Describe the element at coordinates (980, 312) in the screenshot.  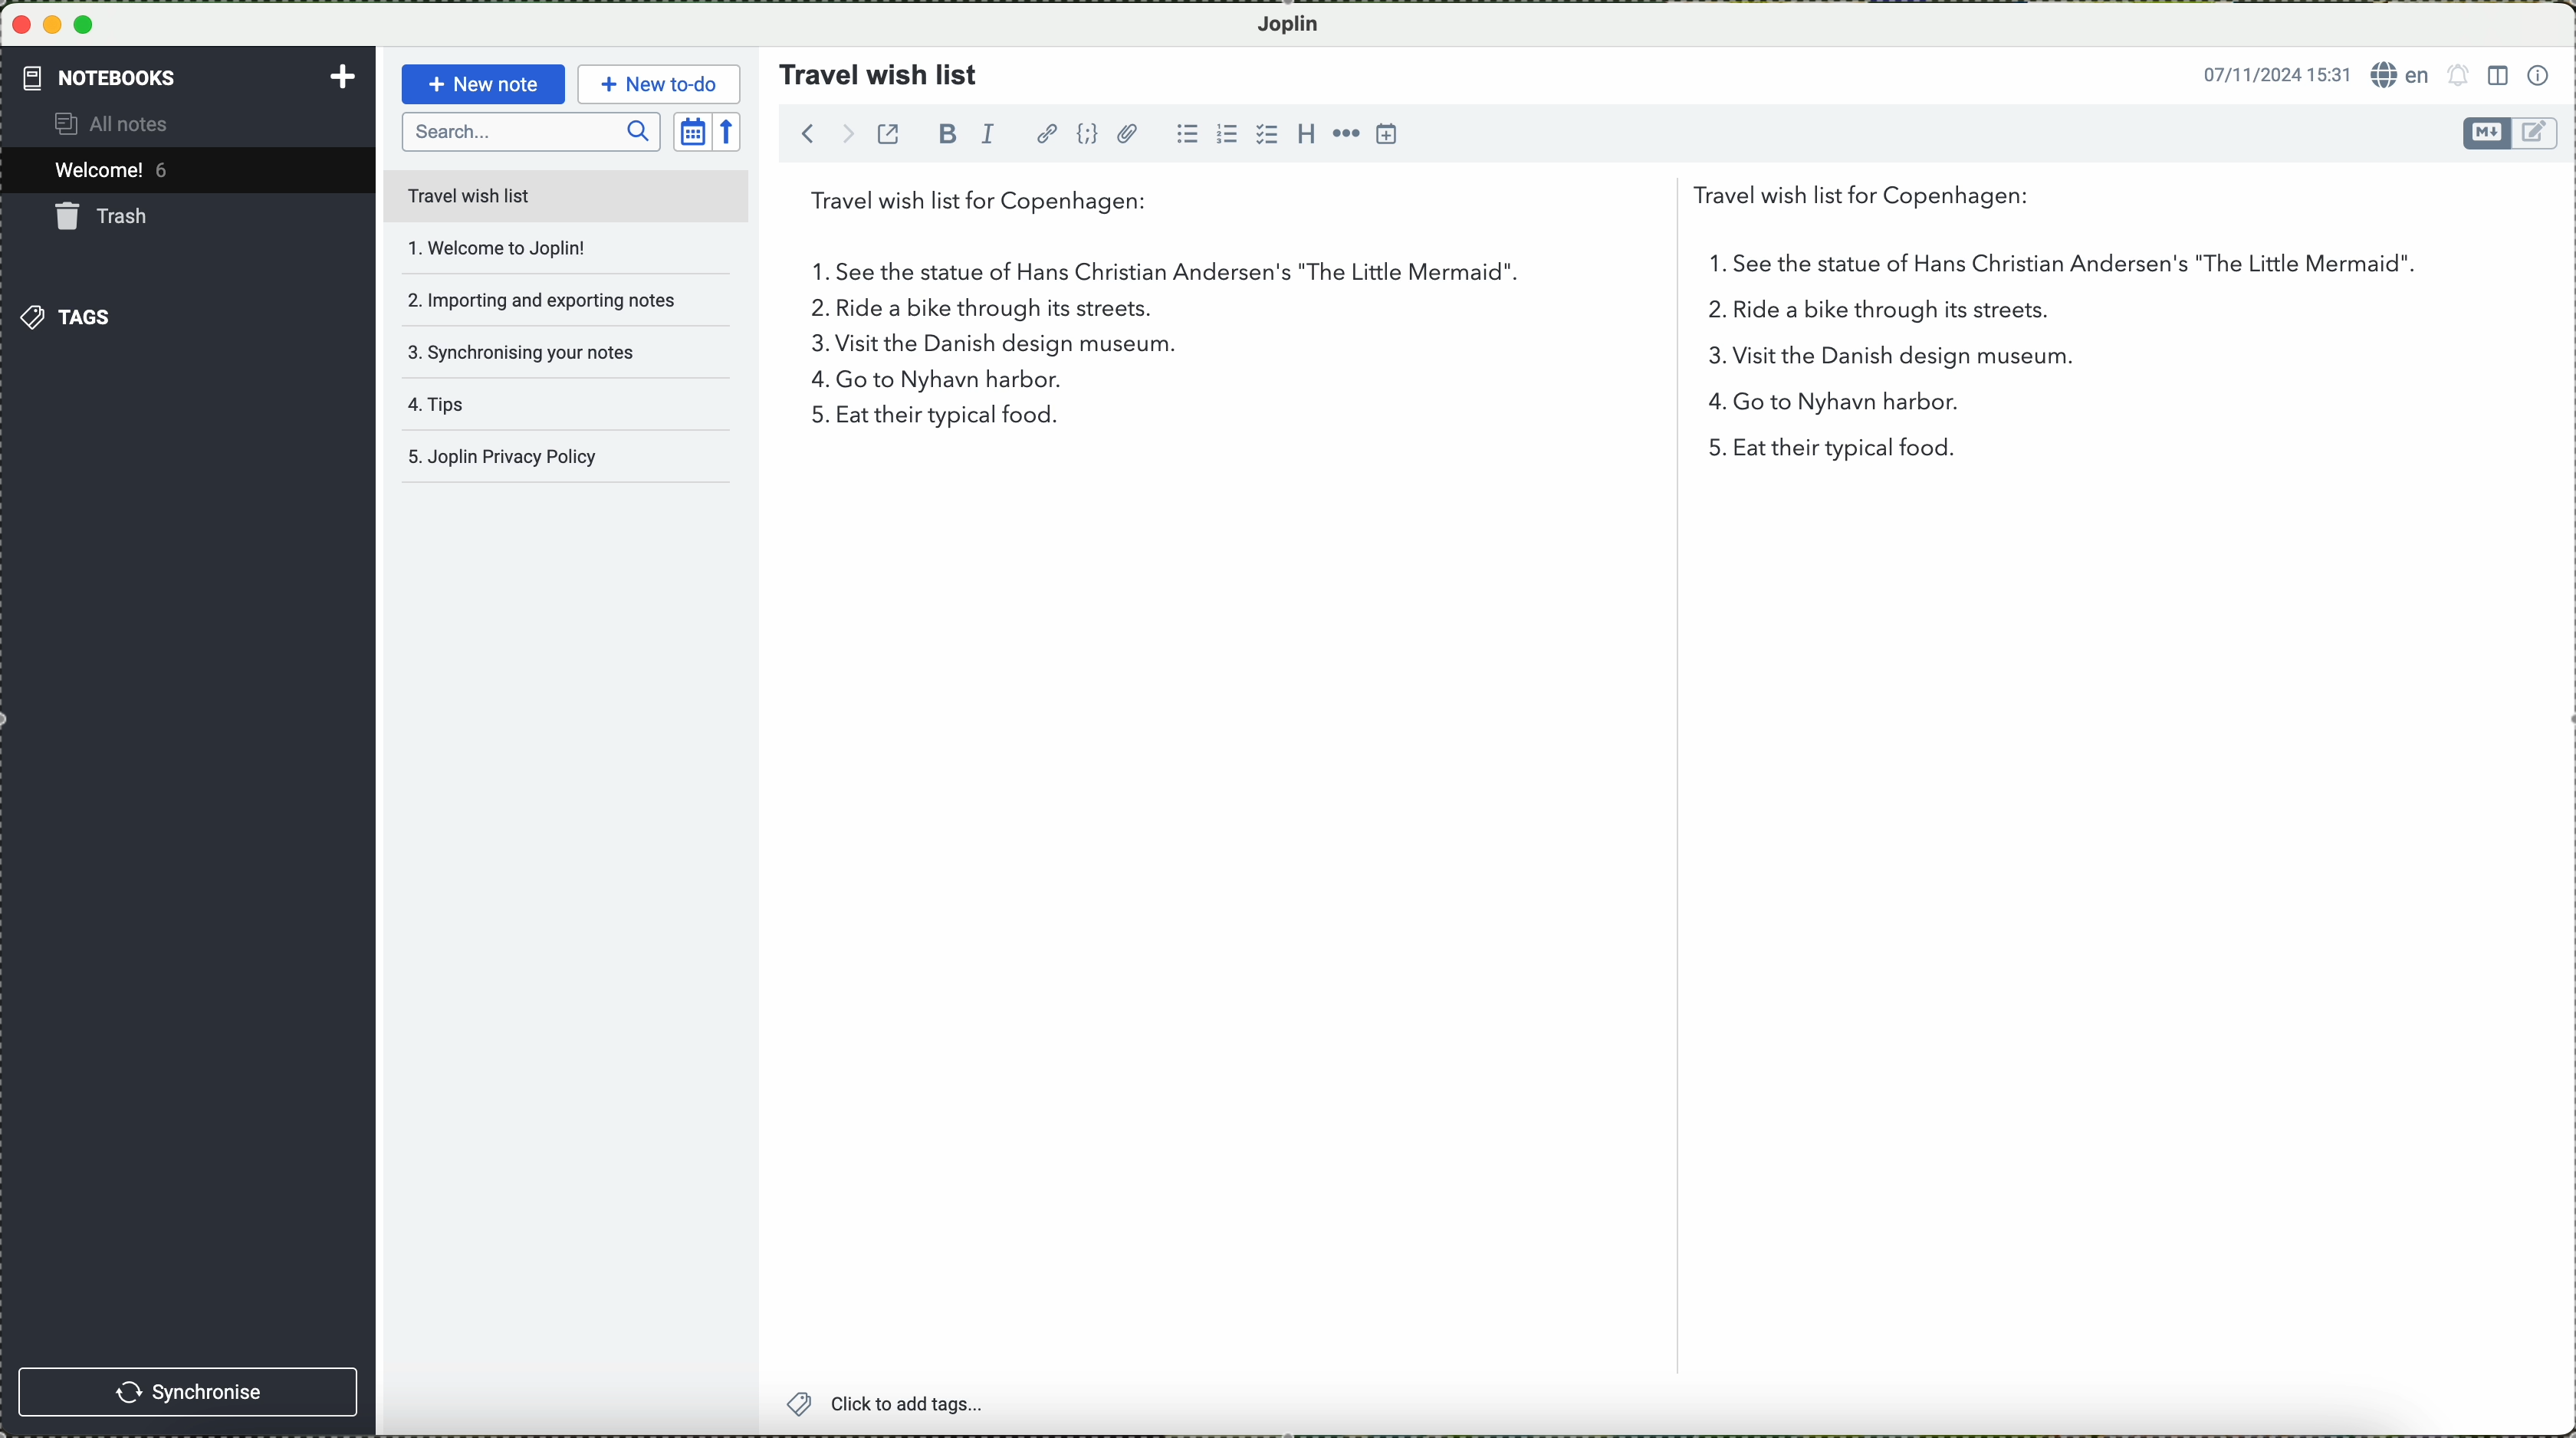
I see `ride a bike through its streets.` at that location.